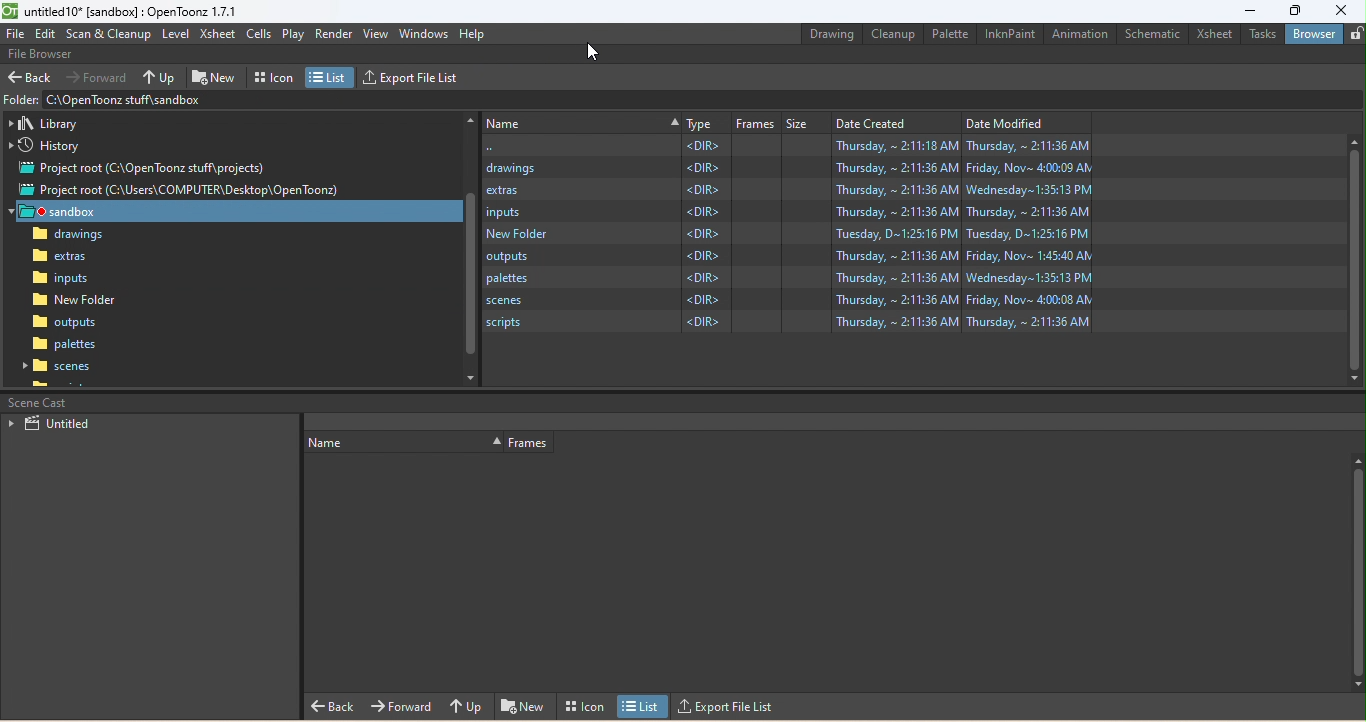  I want to click on Frames, so click(757, 124).